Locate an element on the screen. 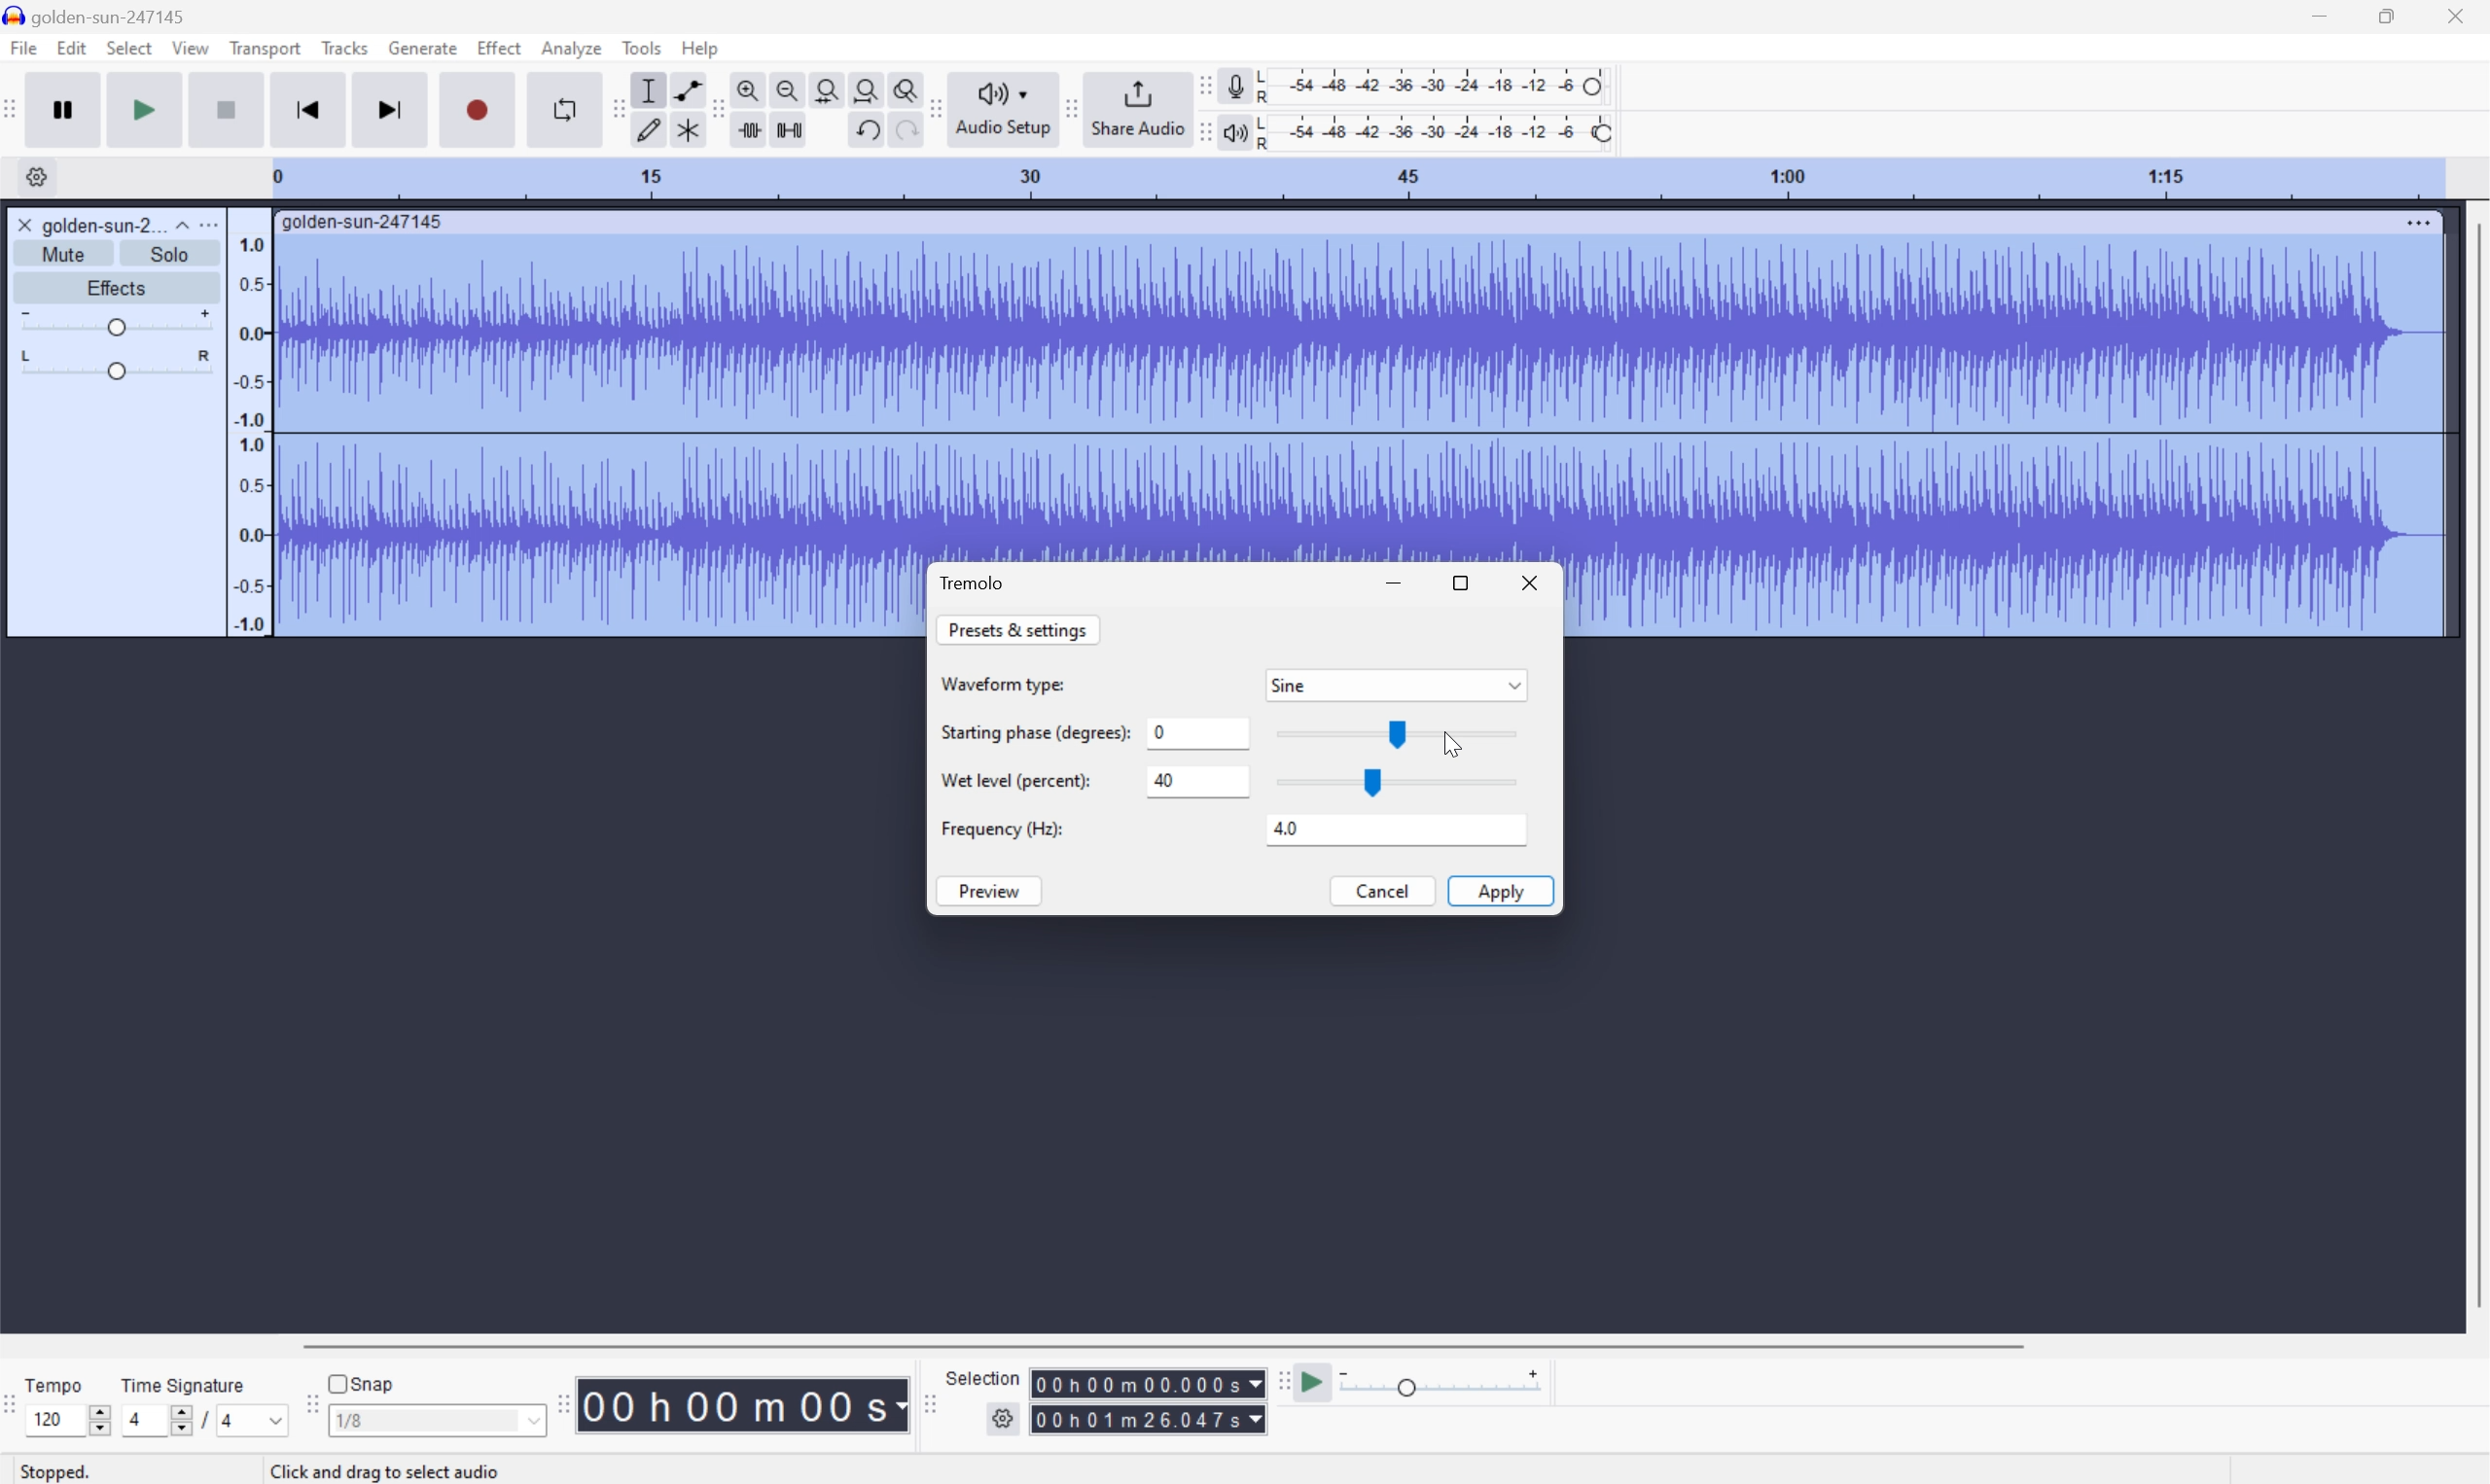  Edit is located at coordinates (70, 47).